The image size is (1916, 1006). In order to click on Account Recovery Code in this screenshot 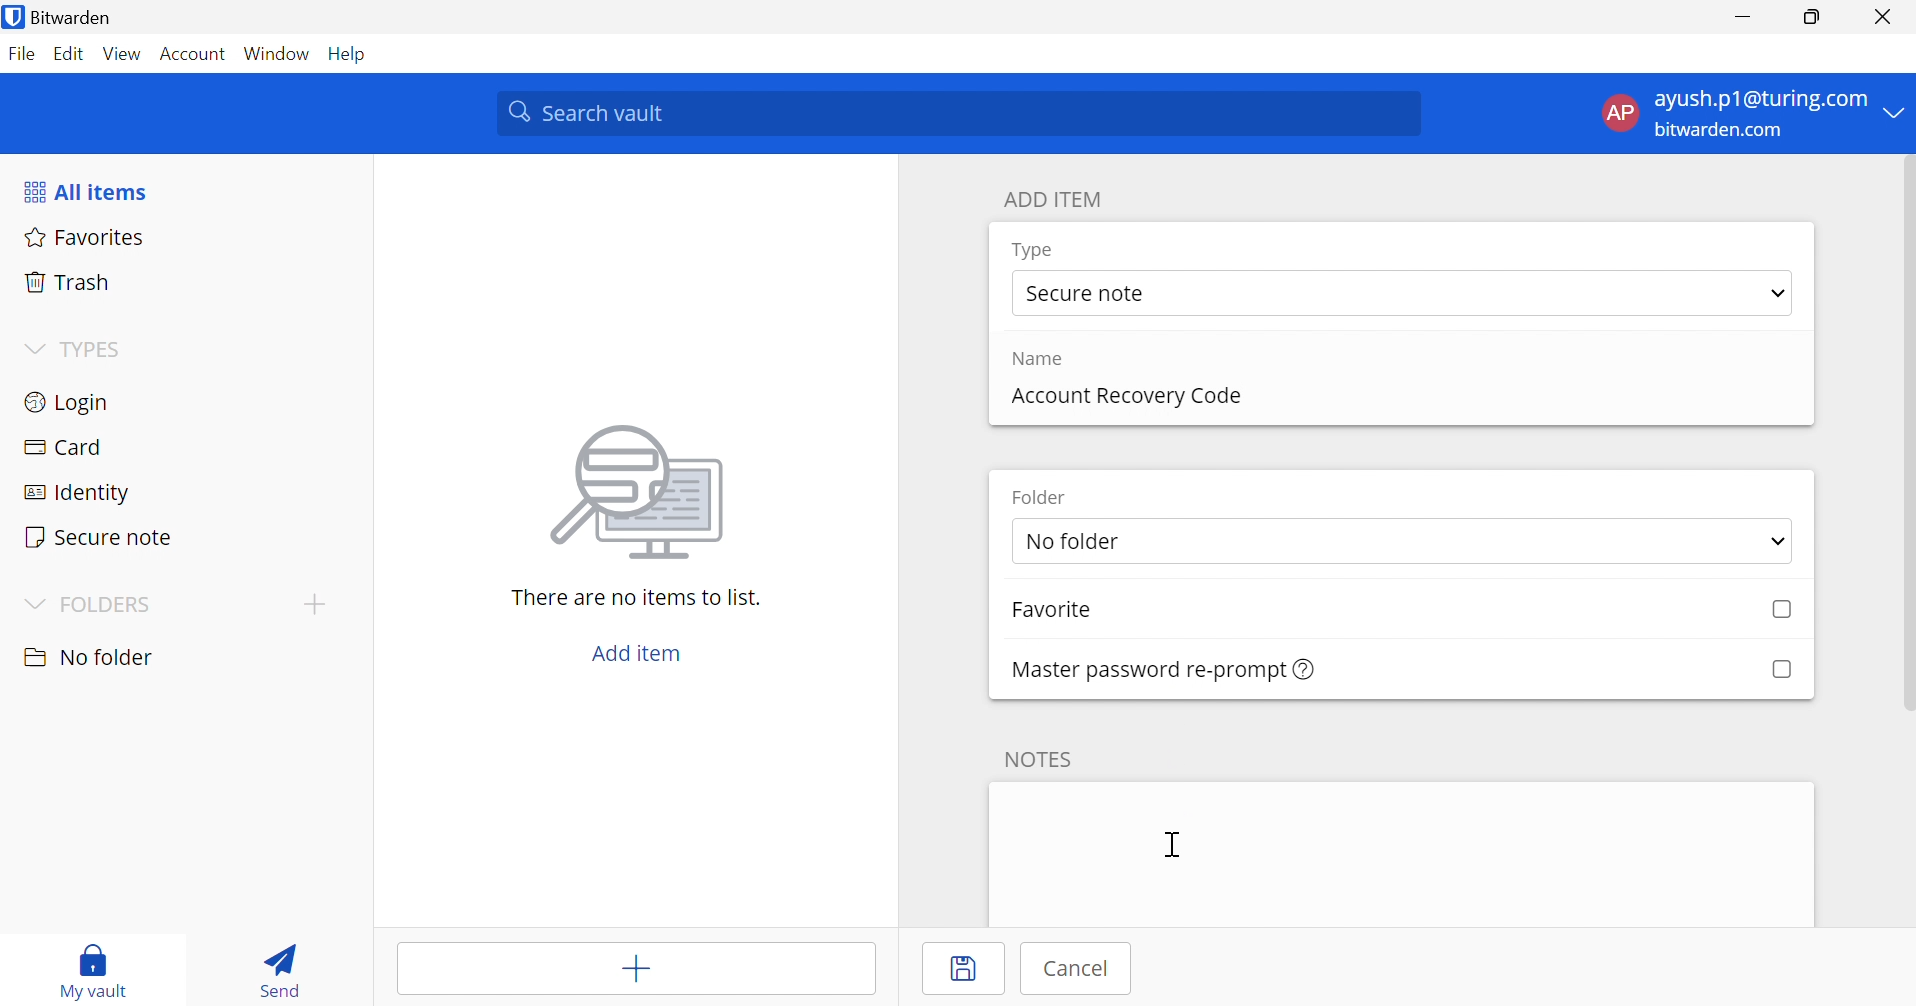, I will do `click(1124, 394)`.